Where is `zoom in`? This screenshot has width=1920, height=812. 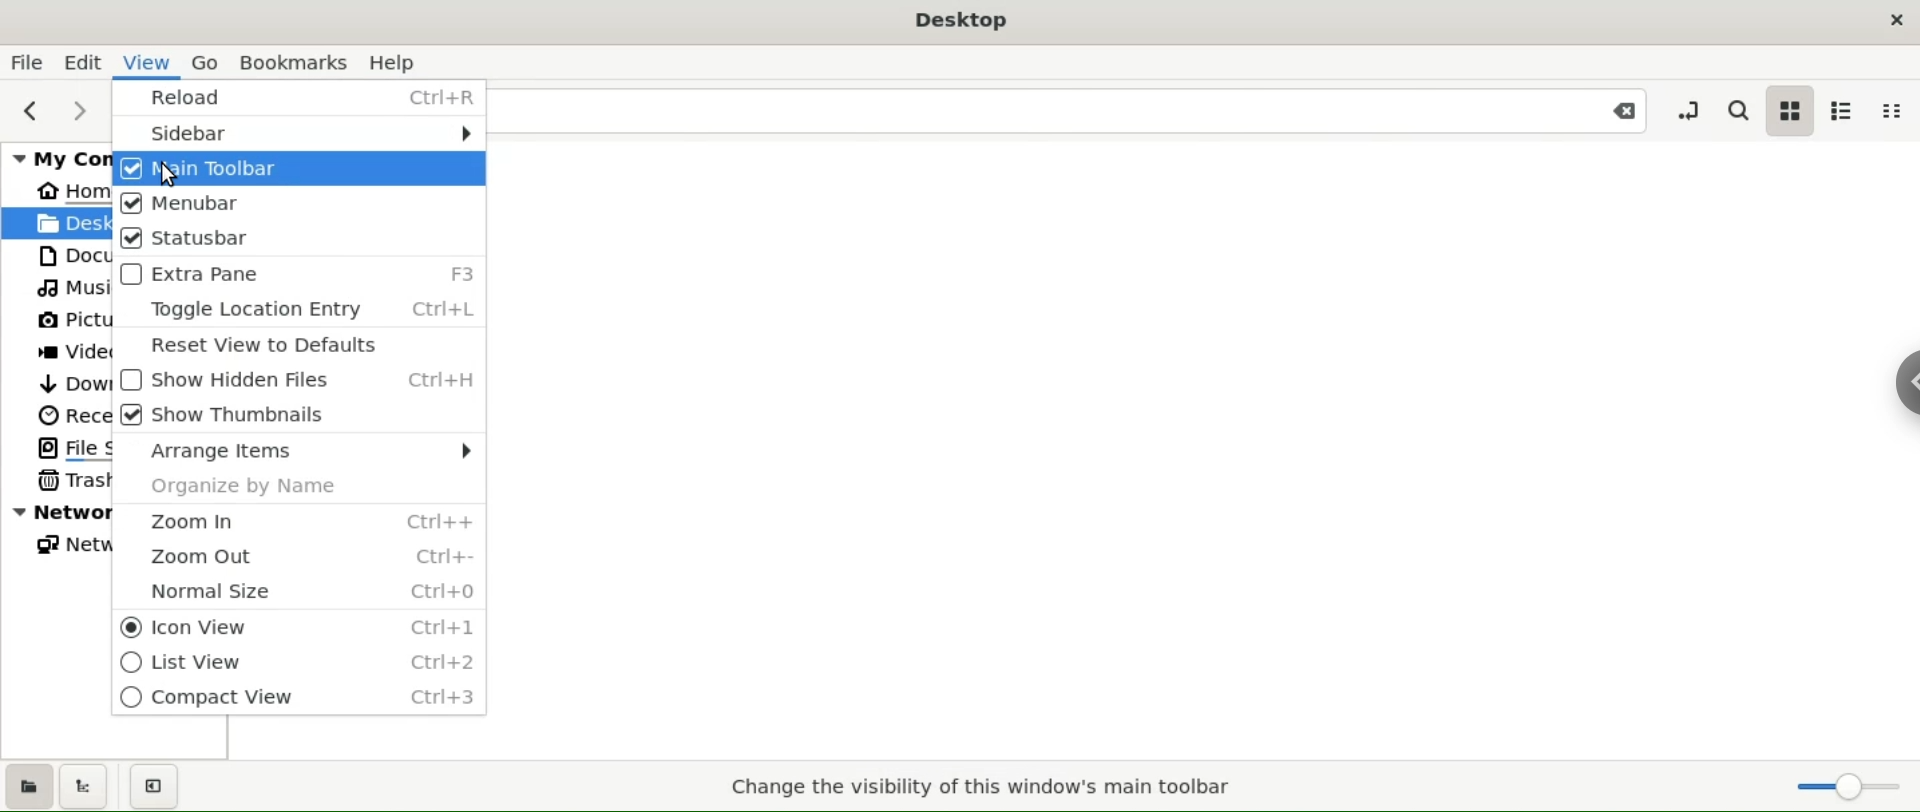 zoom in is located at coordinates (301, 525).